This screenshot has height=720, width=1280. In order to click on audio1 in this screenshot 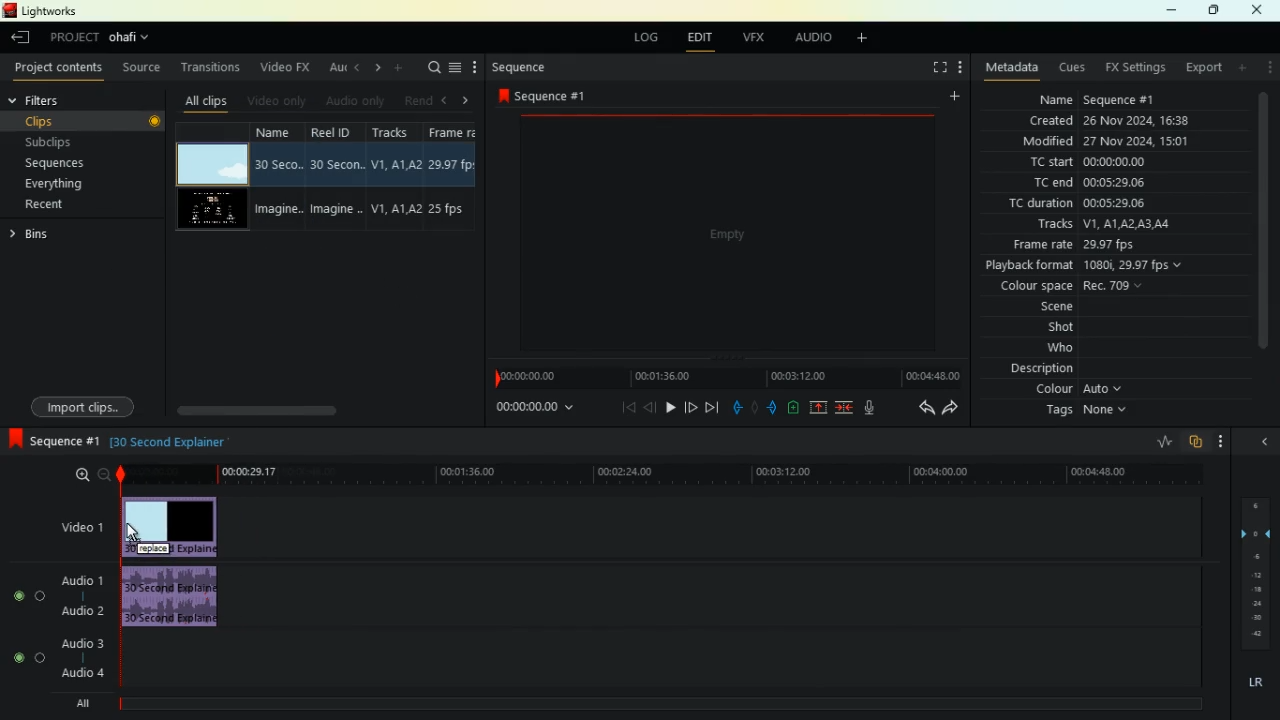, I will do `click(83, 581)`.